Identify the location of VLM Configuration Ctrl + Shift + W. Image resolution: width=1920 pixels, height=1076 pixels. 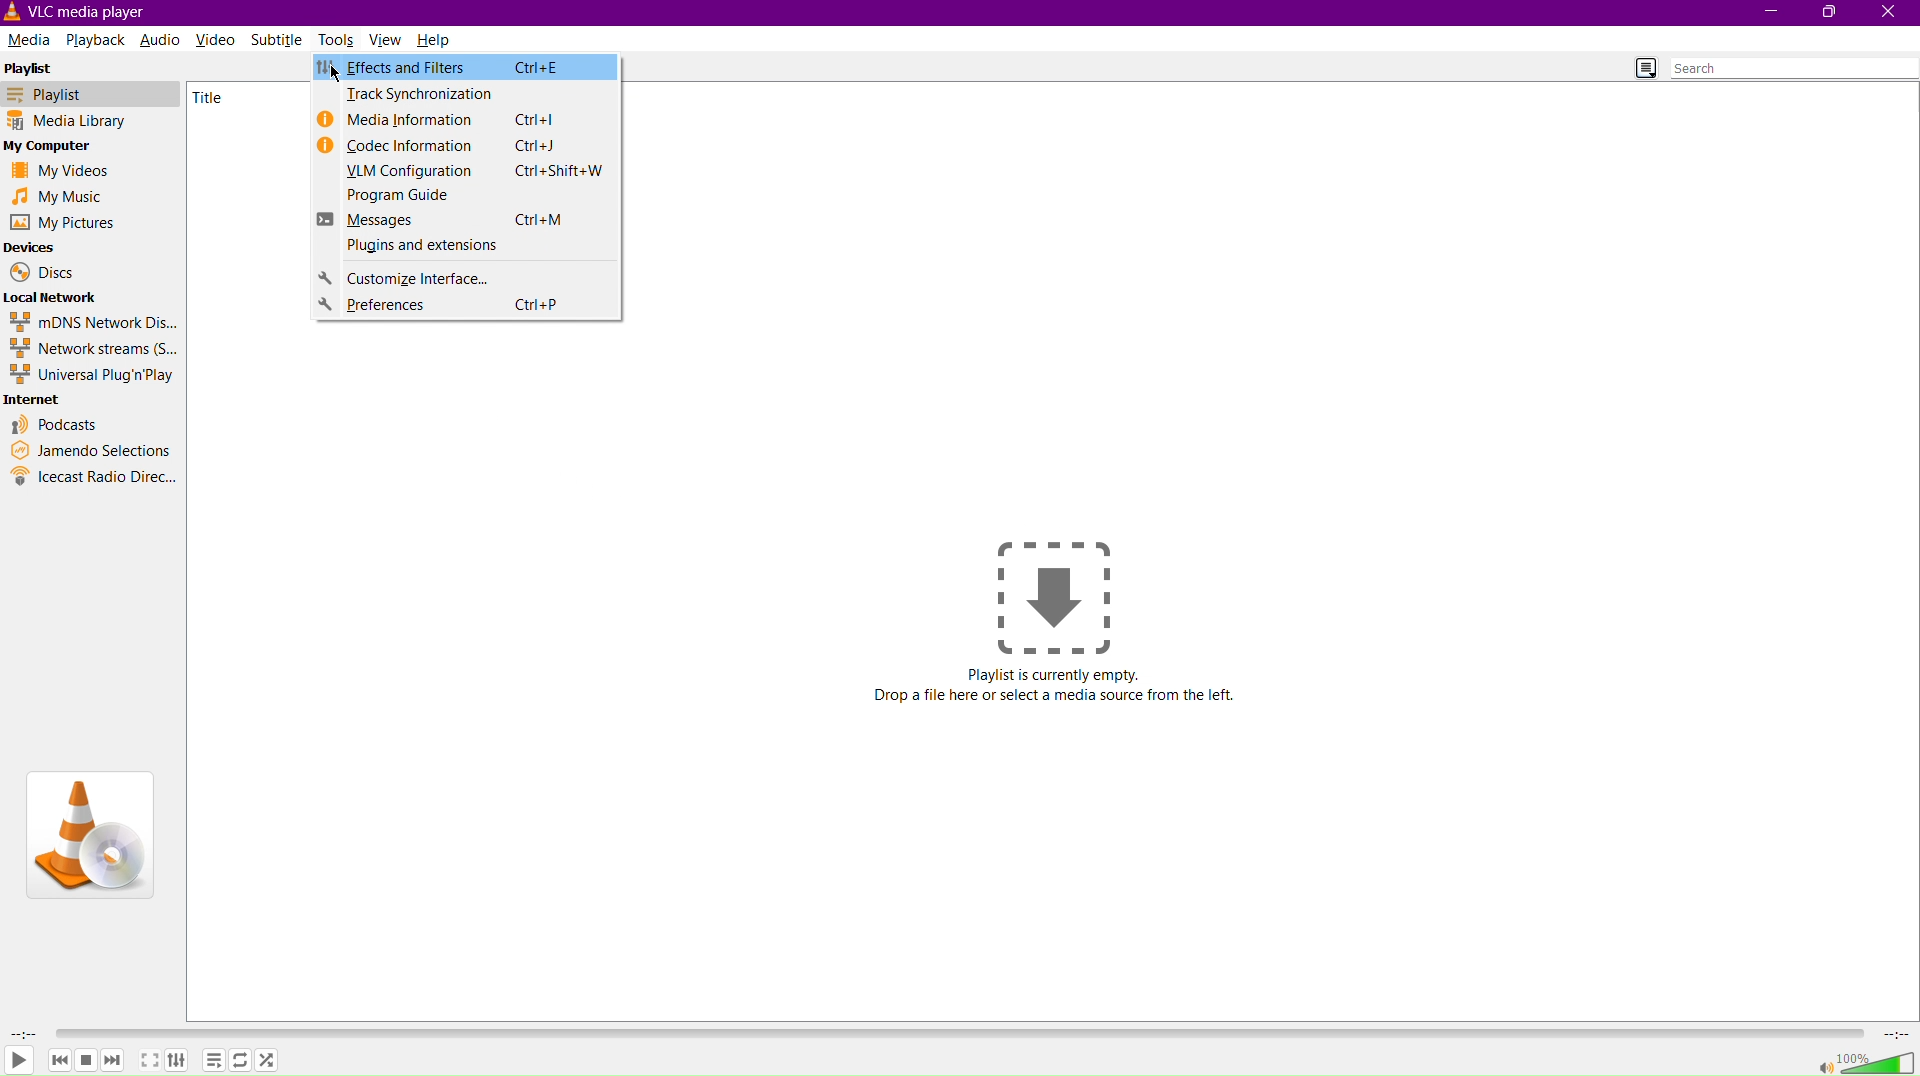
(463, 172).